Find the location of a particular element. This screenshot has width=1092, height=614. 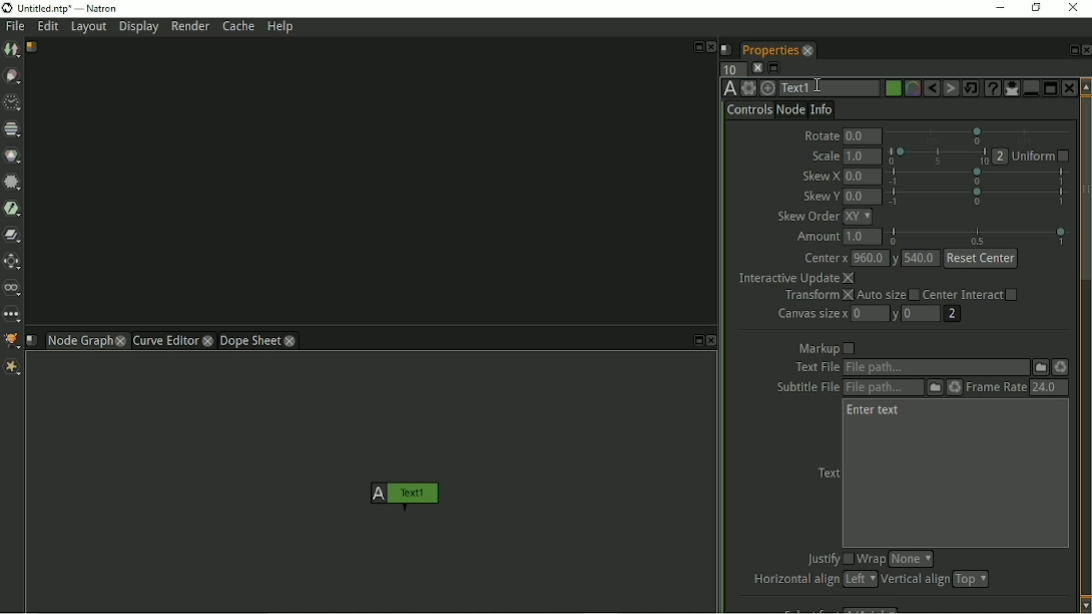

Center Interact is located at coordinates (972, 294).